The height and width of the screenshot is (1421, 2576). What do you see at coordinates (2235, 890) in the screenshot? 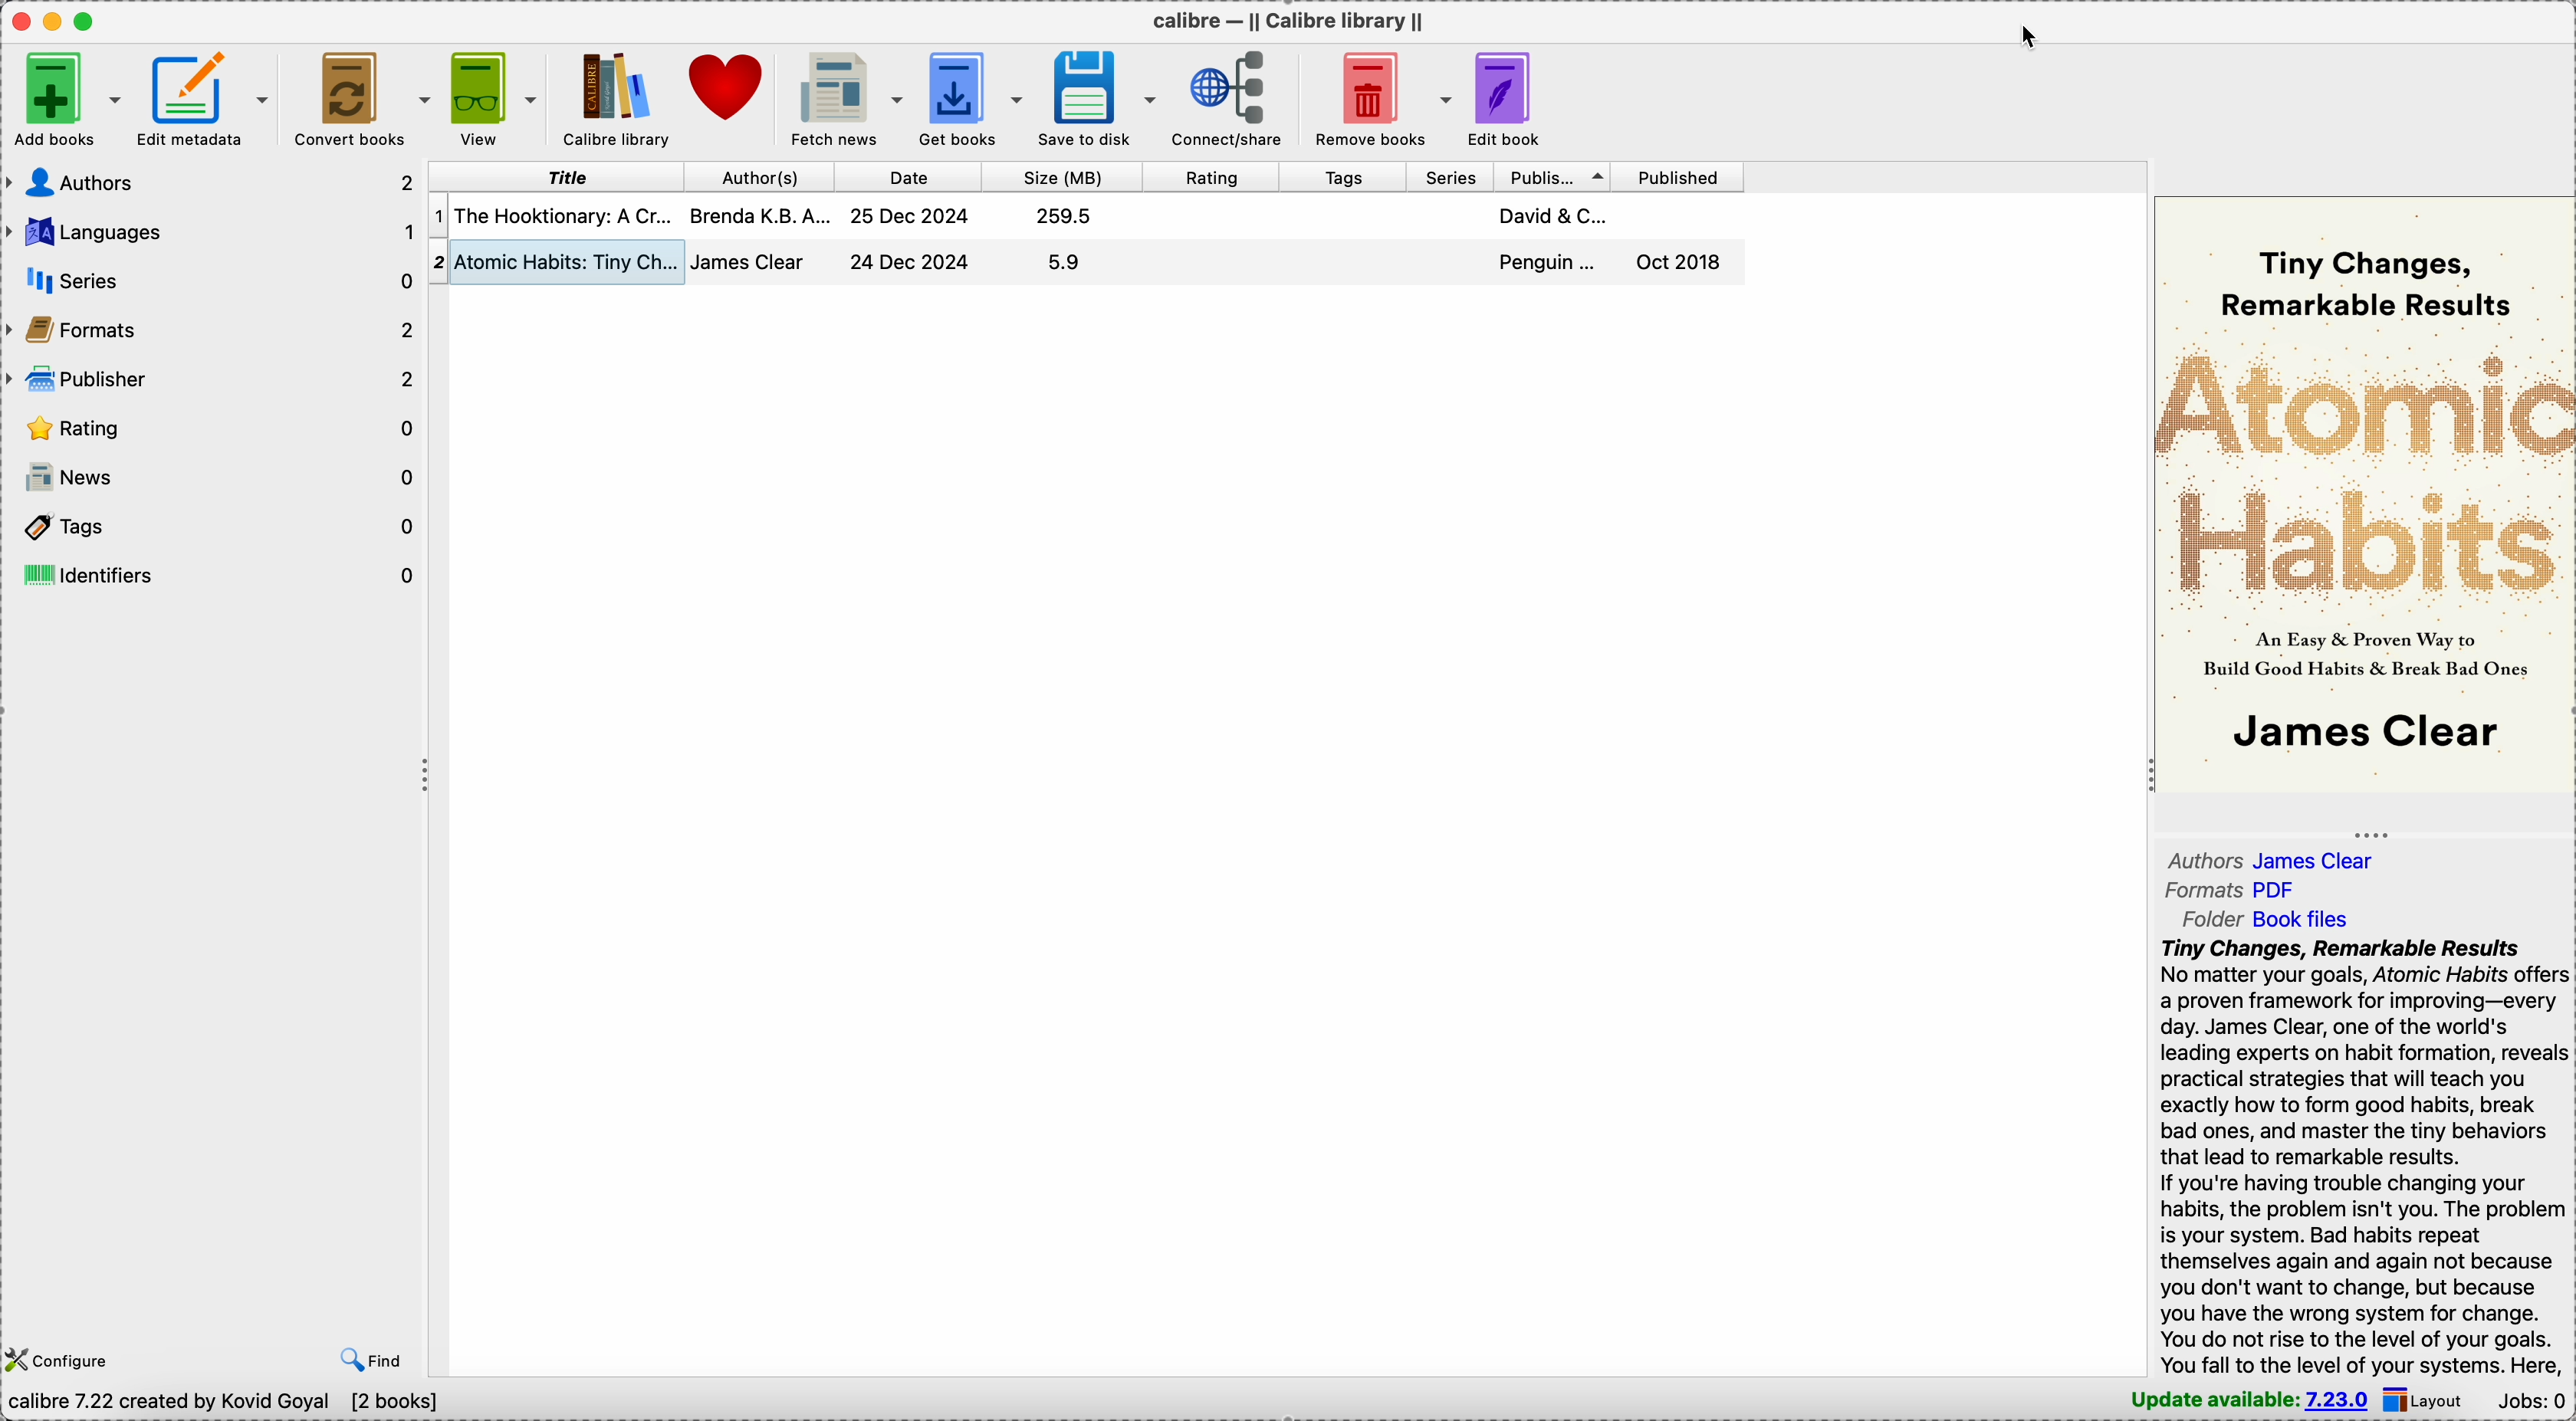
I see `formats PDF` at bounding box center [2235, 890].